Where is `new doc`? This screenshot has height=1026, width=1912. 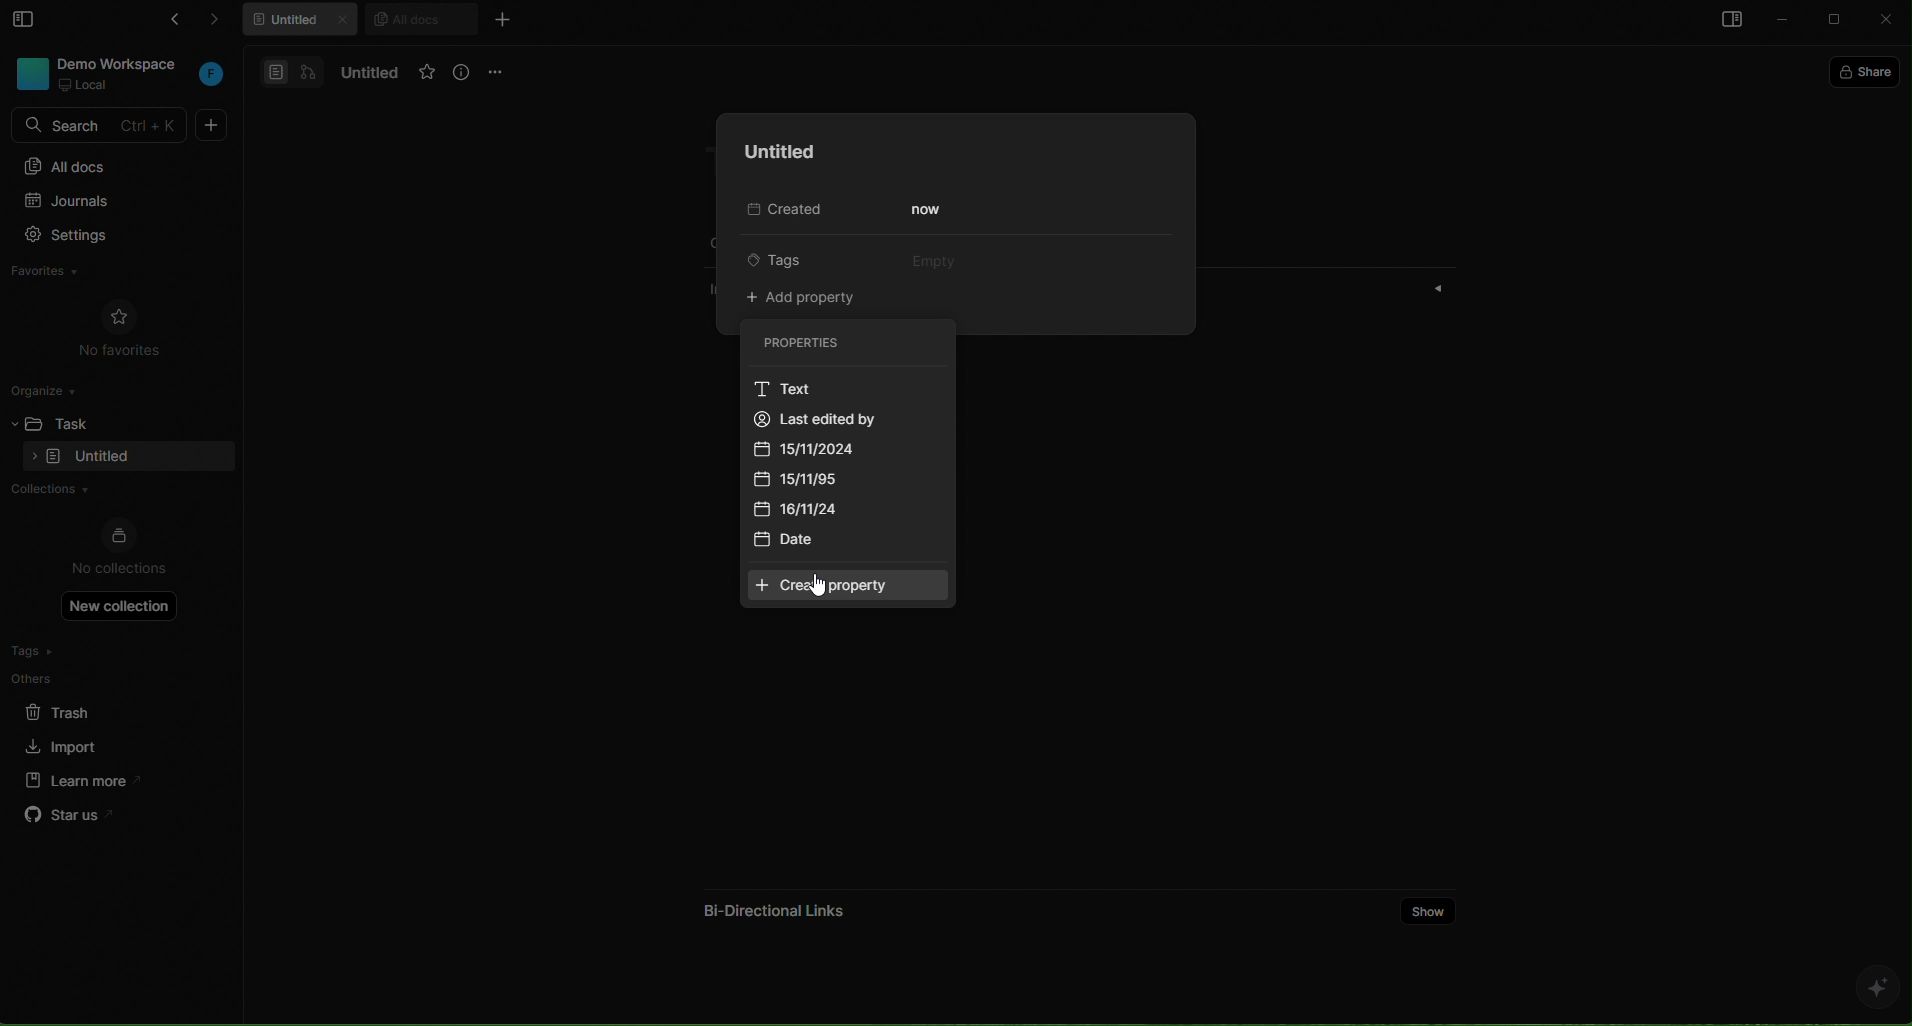 new doc is located at coordinates (212, 125).